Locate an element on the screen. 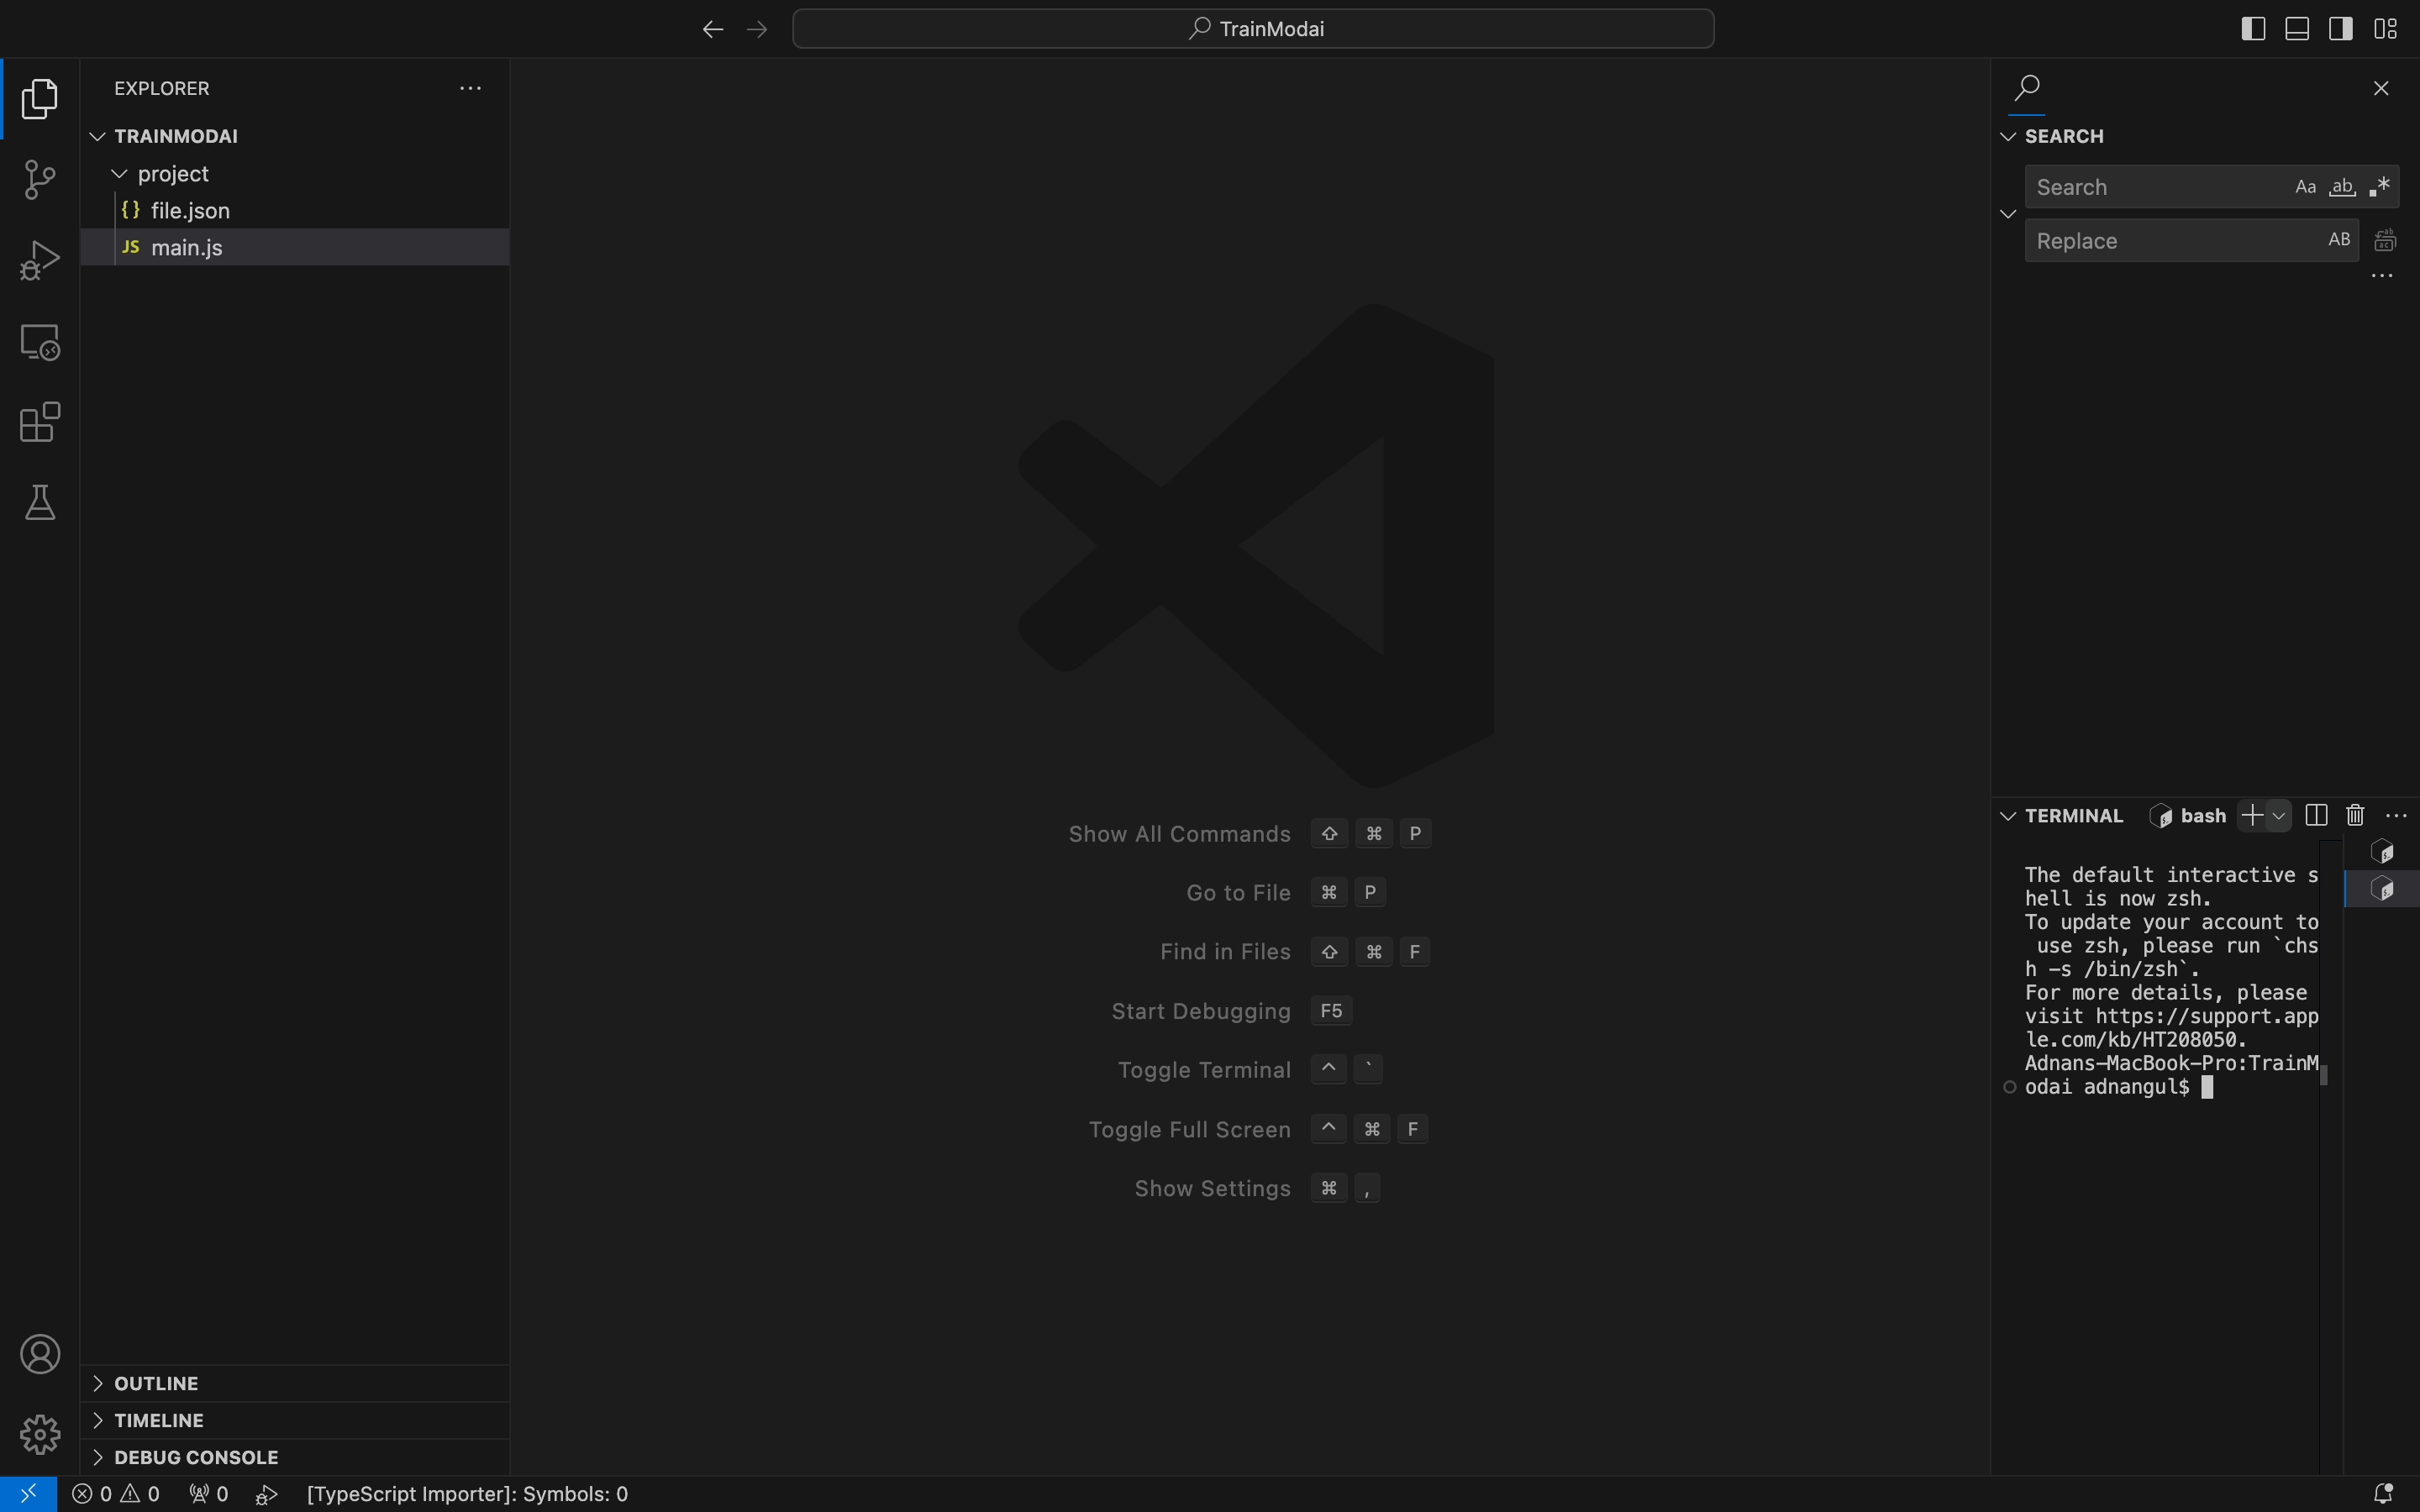  sidebar at left is located at coordinates (2250, 29).